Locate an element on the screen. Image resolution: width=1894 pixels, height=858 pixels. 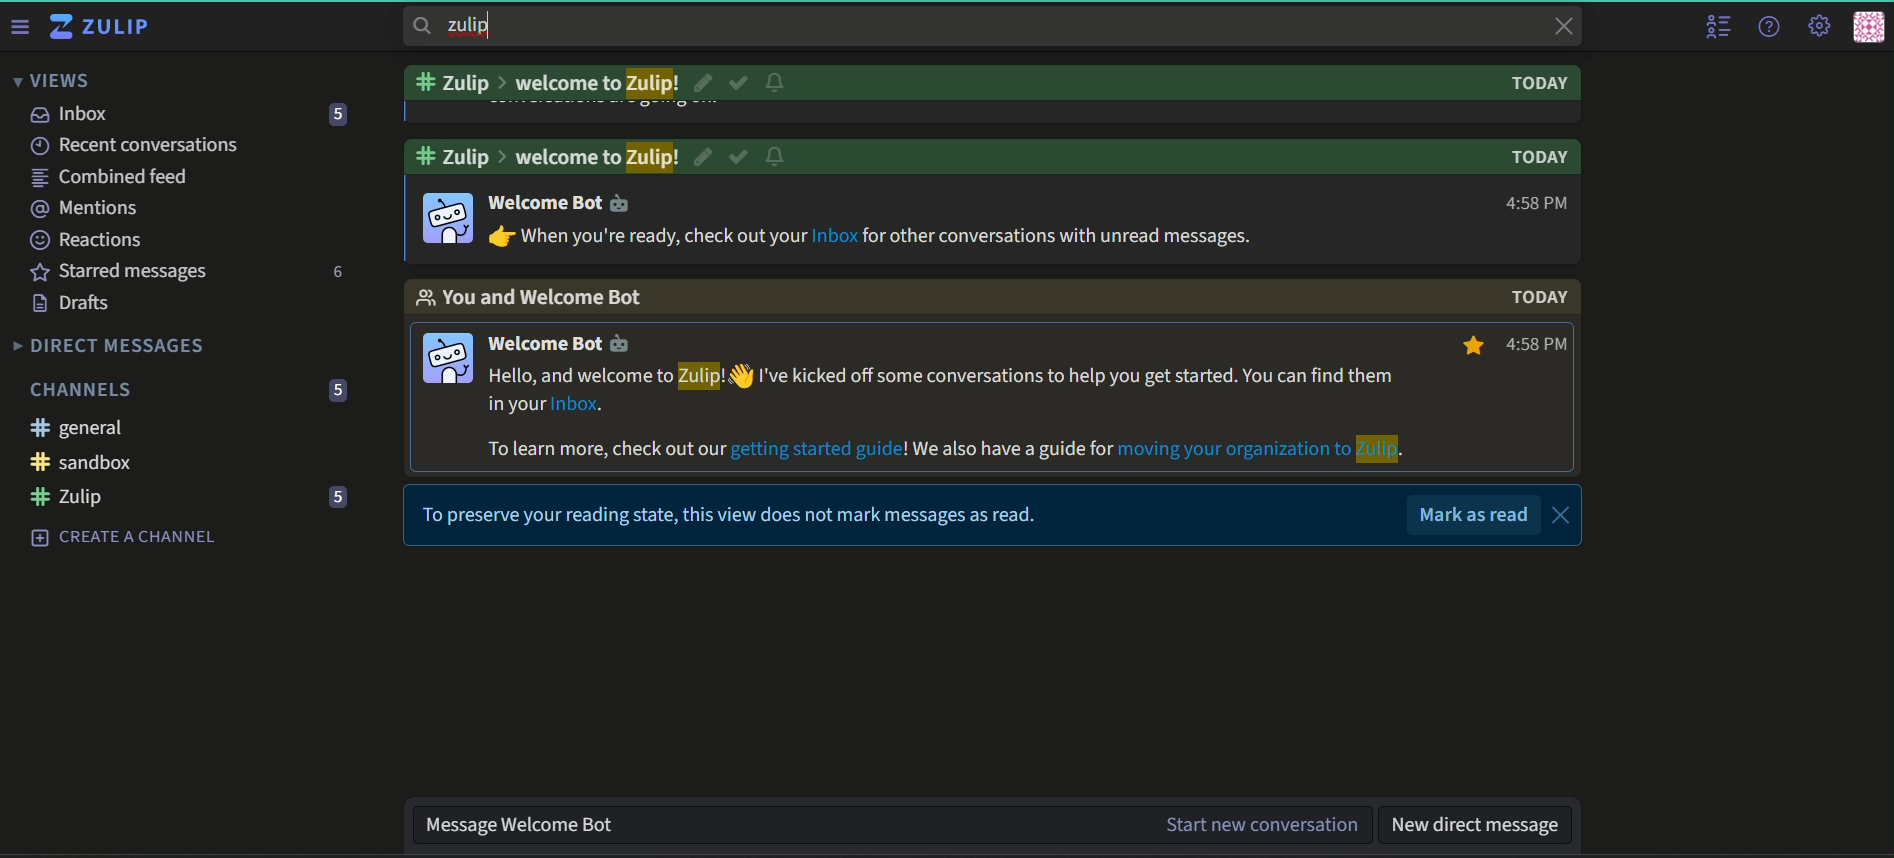
number is located at coordinates (340, 389).